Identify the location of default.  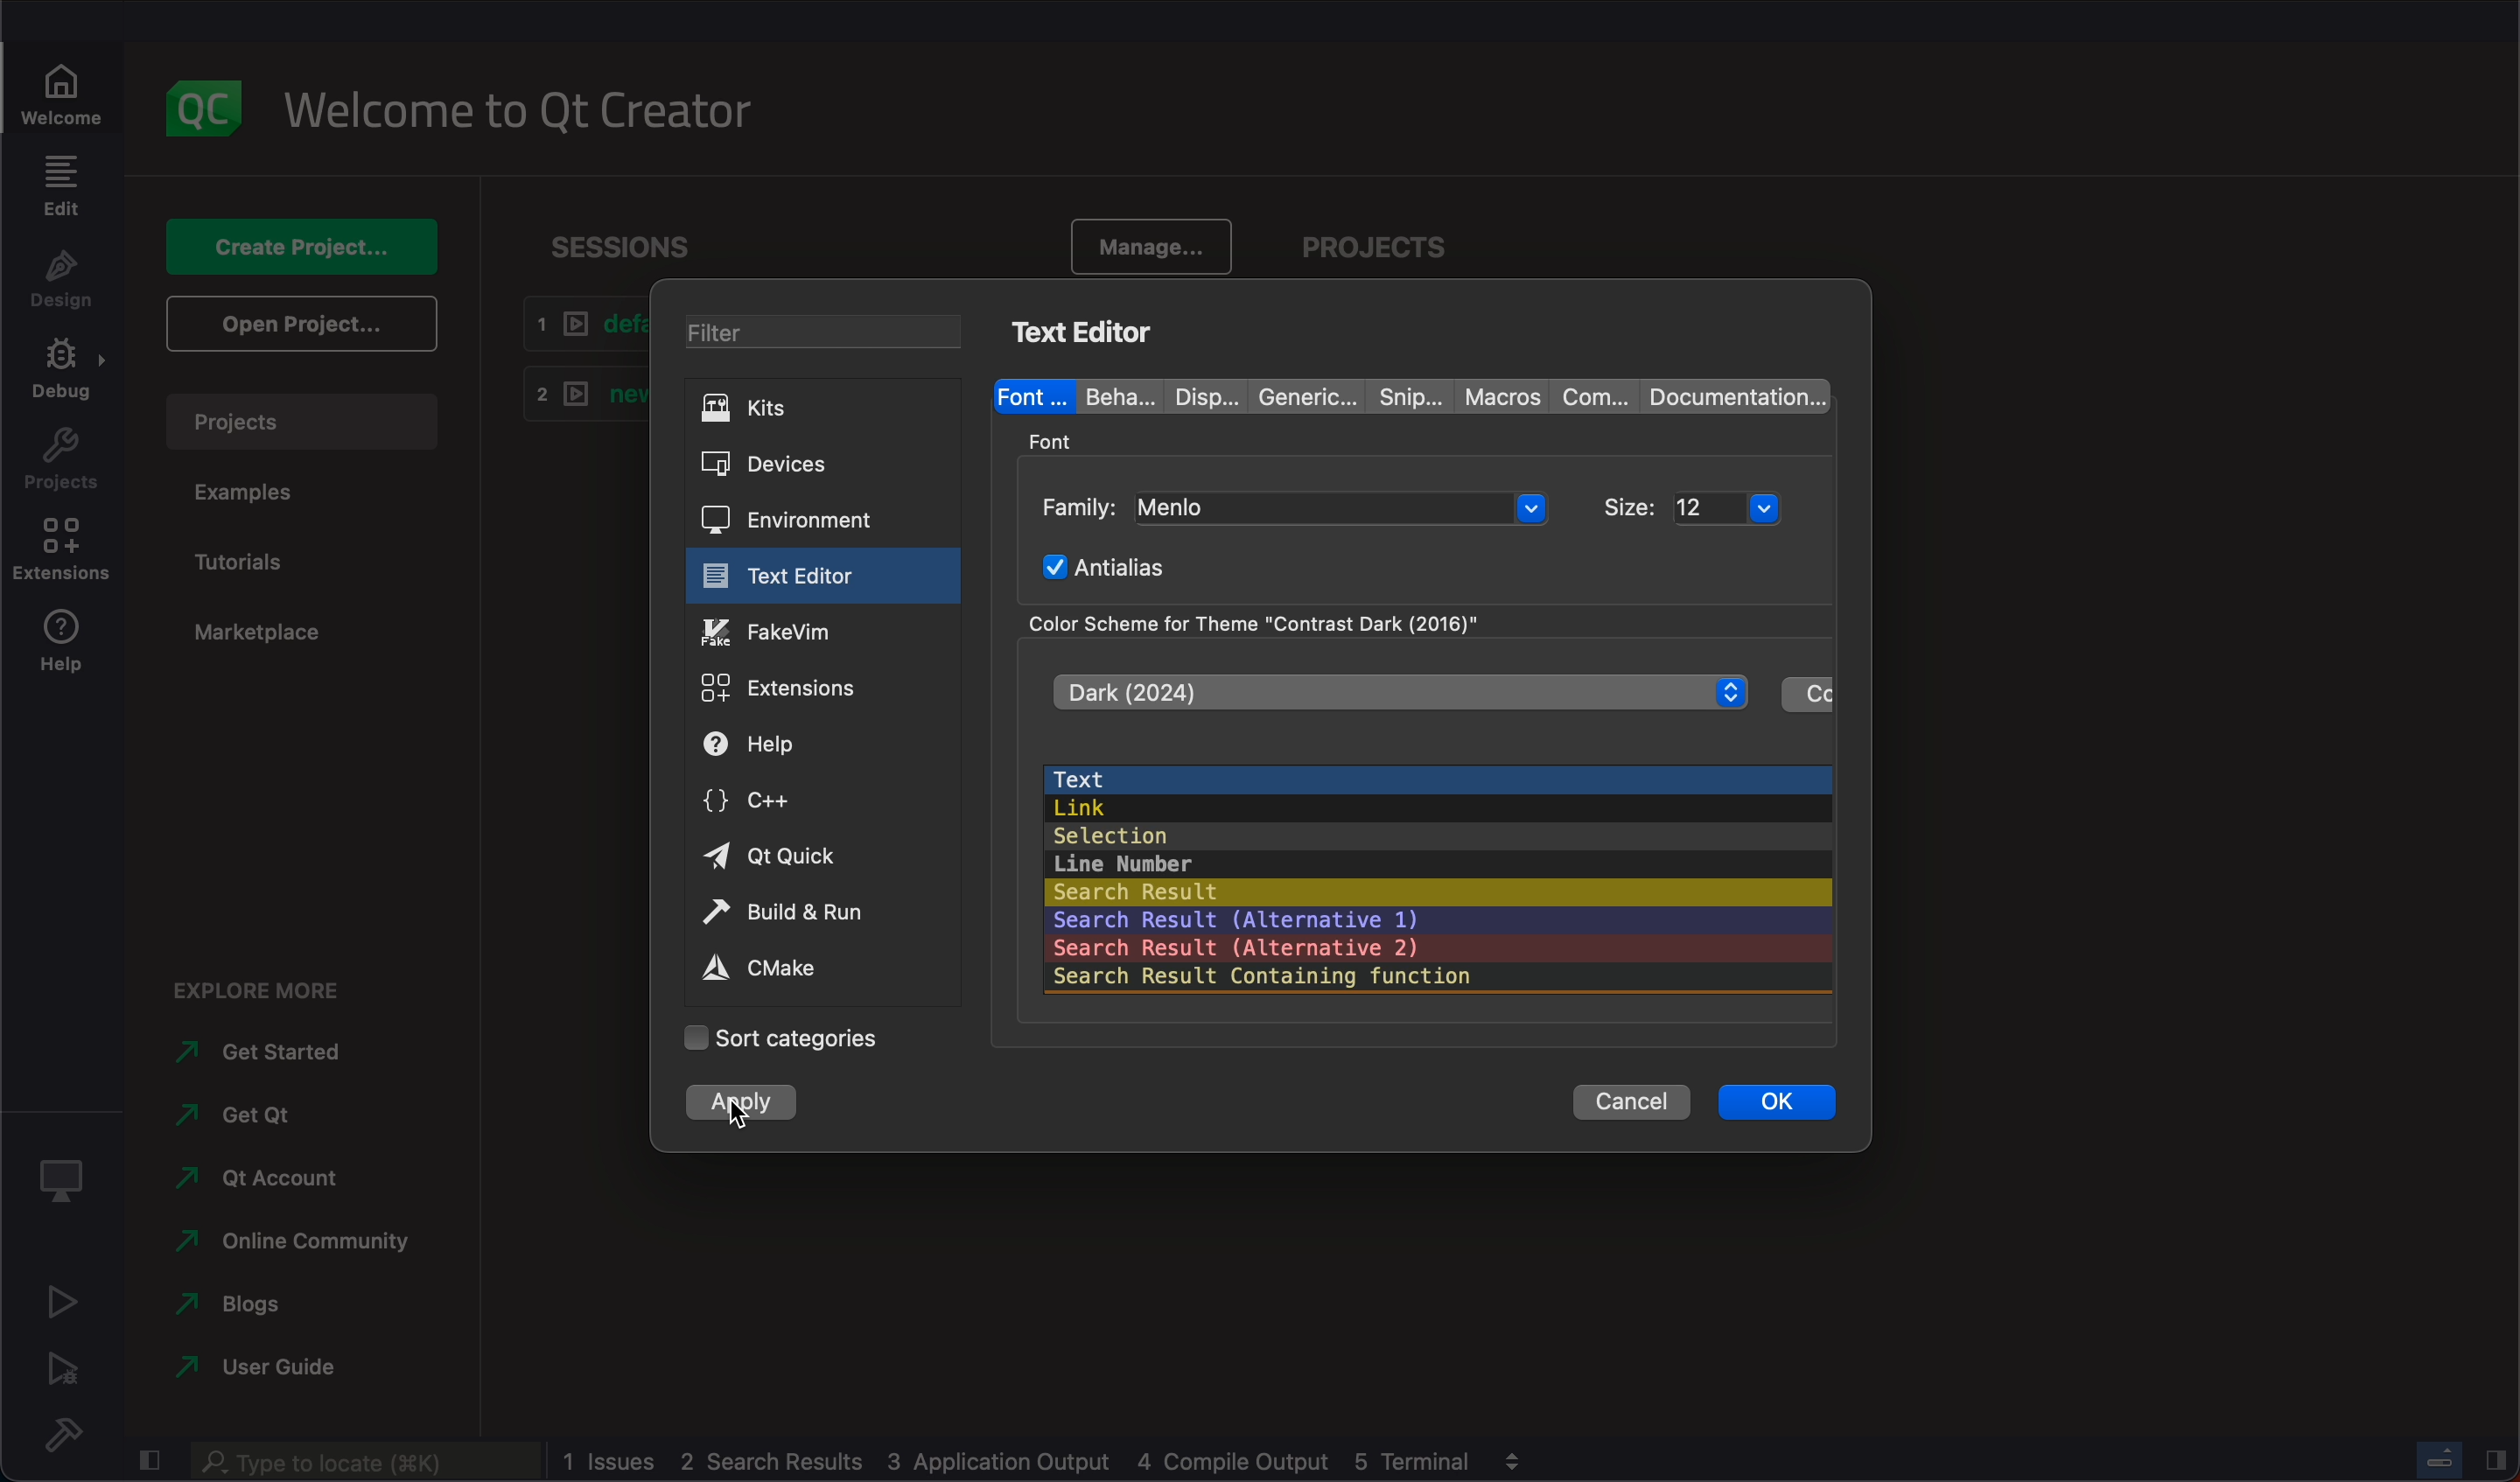
(579, 325).